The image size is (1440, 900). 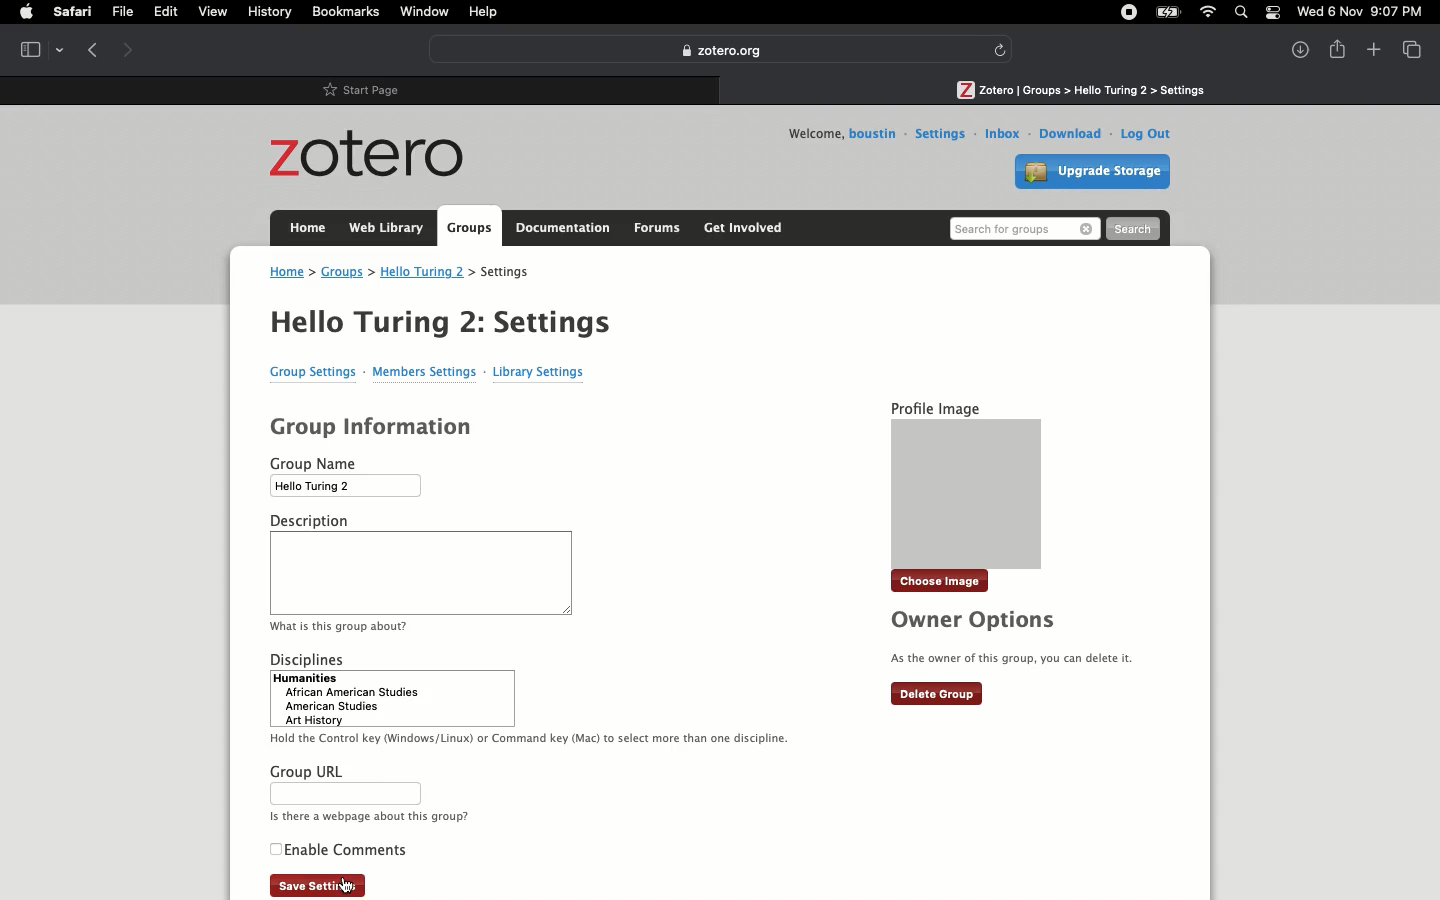 What do you see at coordinates (742, 227) in the screenshot?
I see `Get involved` at bounding box center [742, 227].